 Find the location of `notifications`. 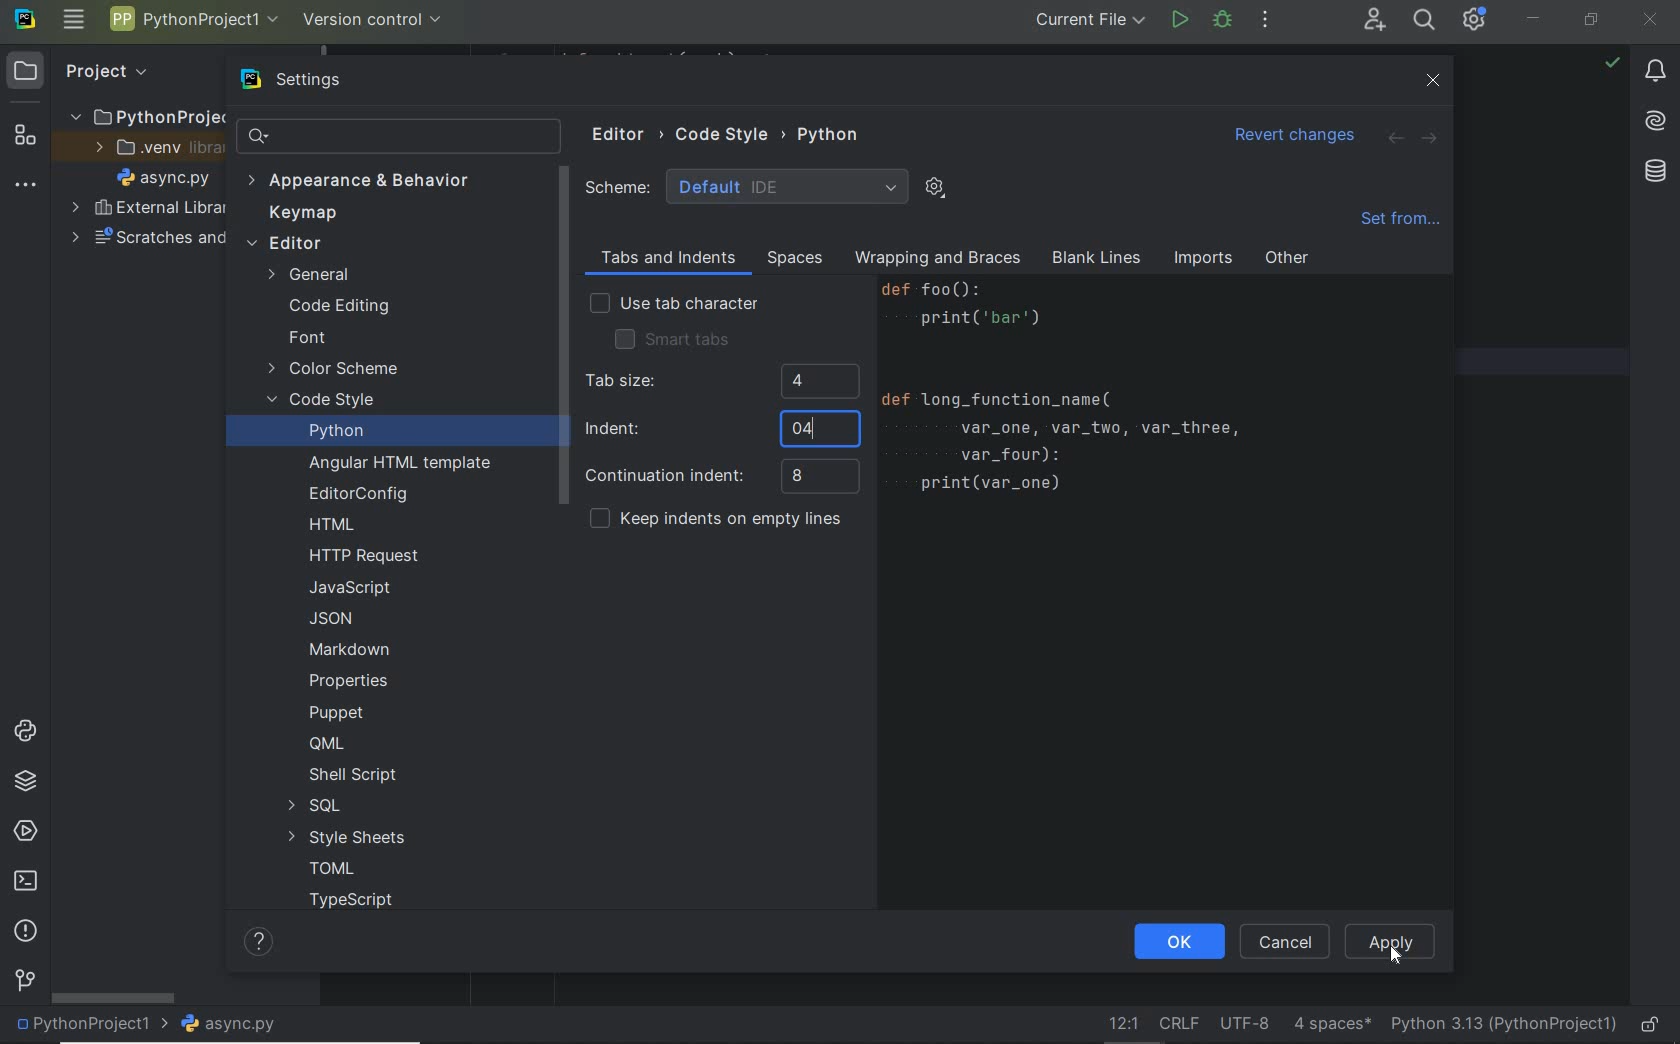

notifications is located at coordinates (1655, 72).